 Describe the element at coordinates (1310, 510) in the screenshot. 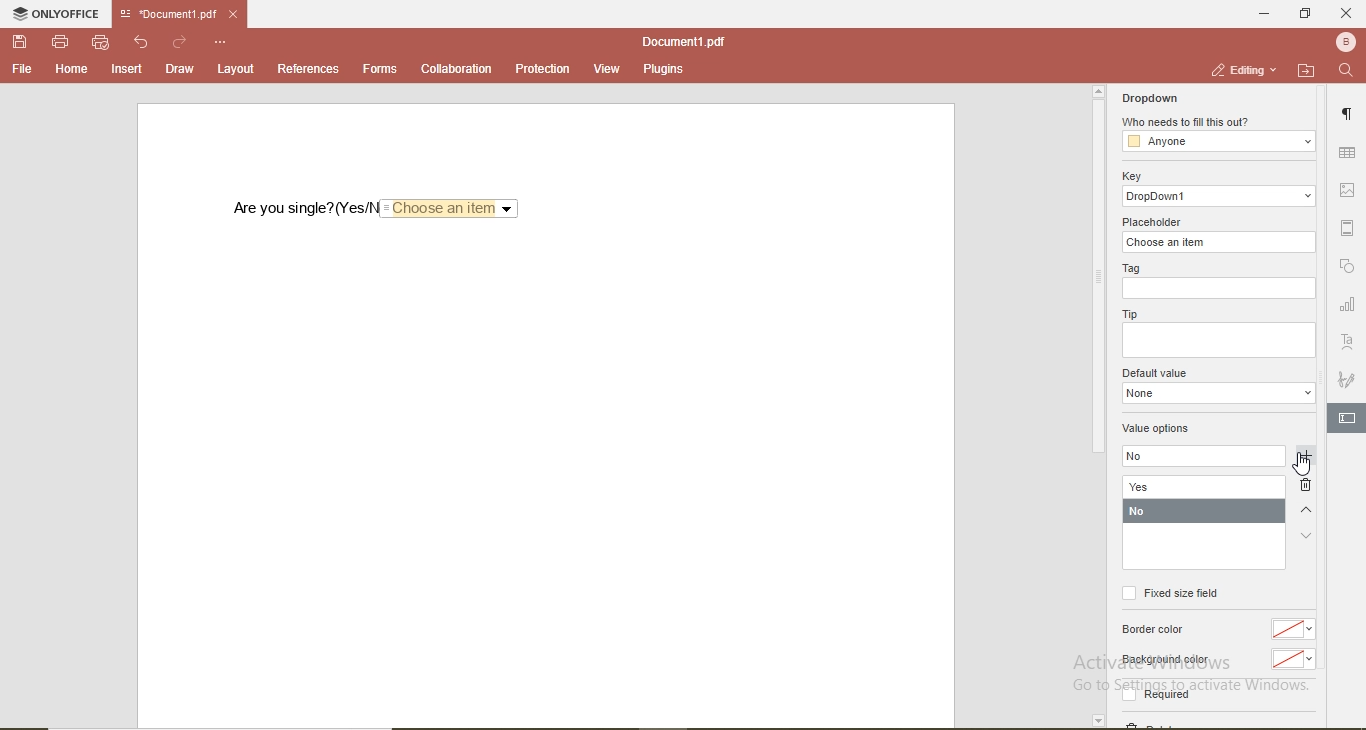

I see `up` at that location.